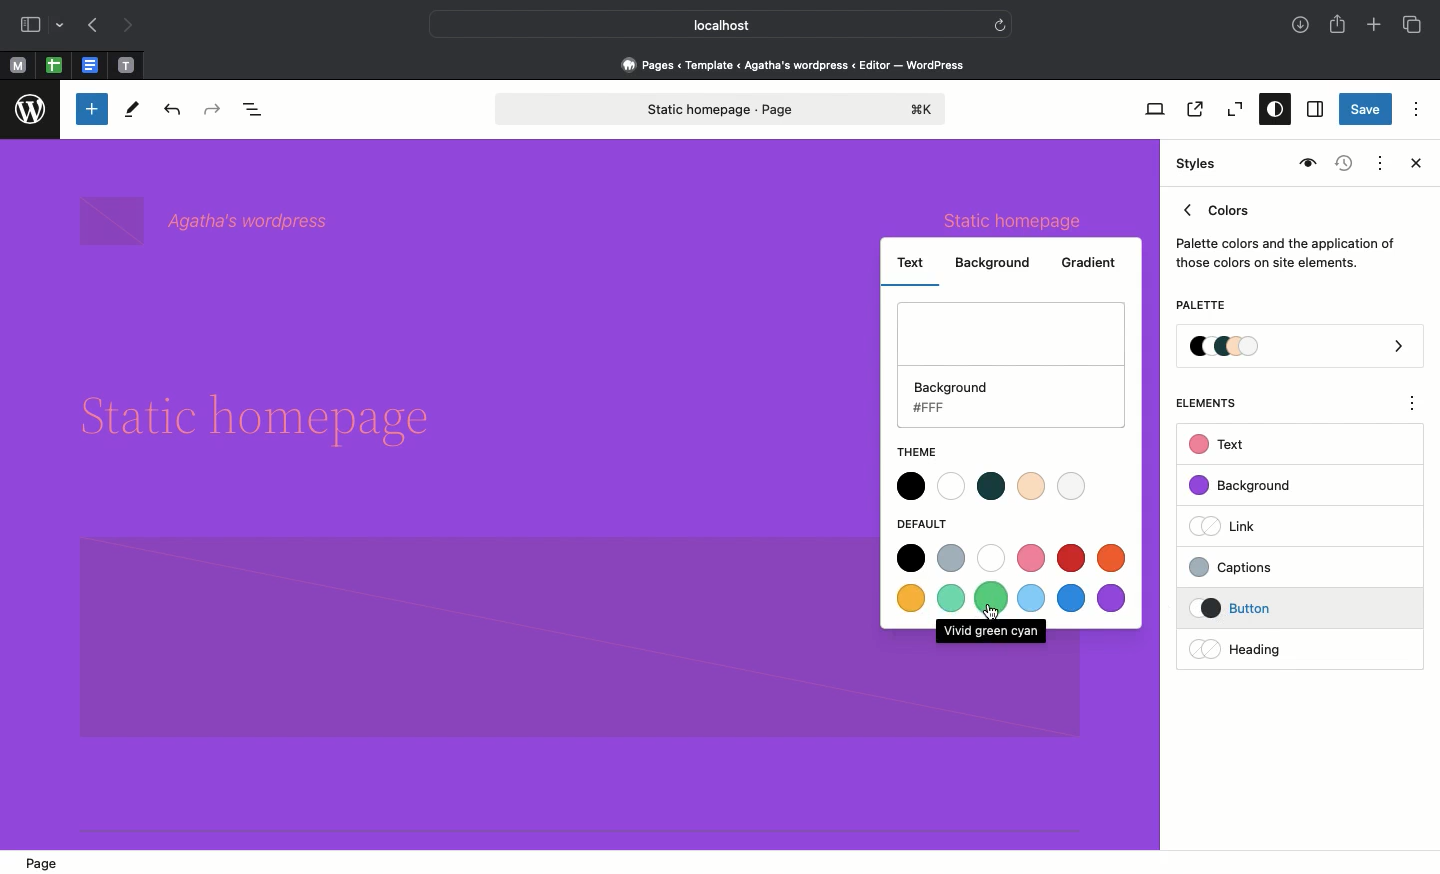 The width and height of the screenshot is (1440, 874). Describe the element at coordinates (1232, 110) in the screenshot. I see `Zoom out` at that location.